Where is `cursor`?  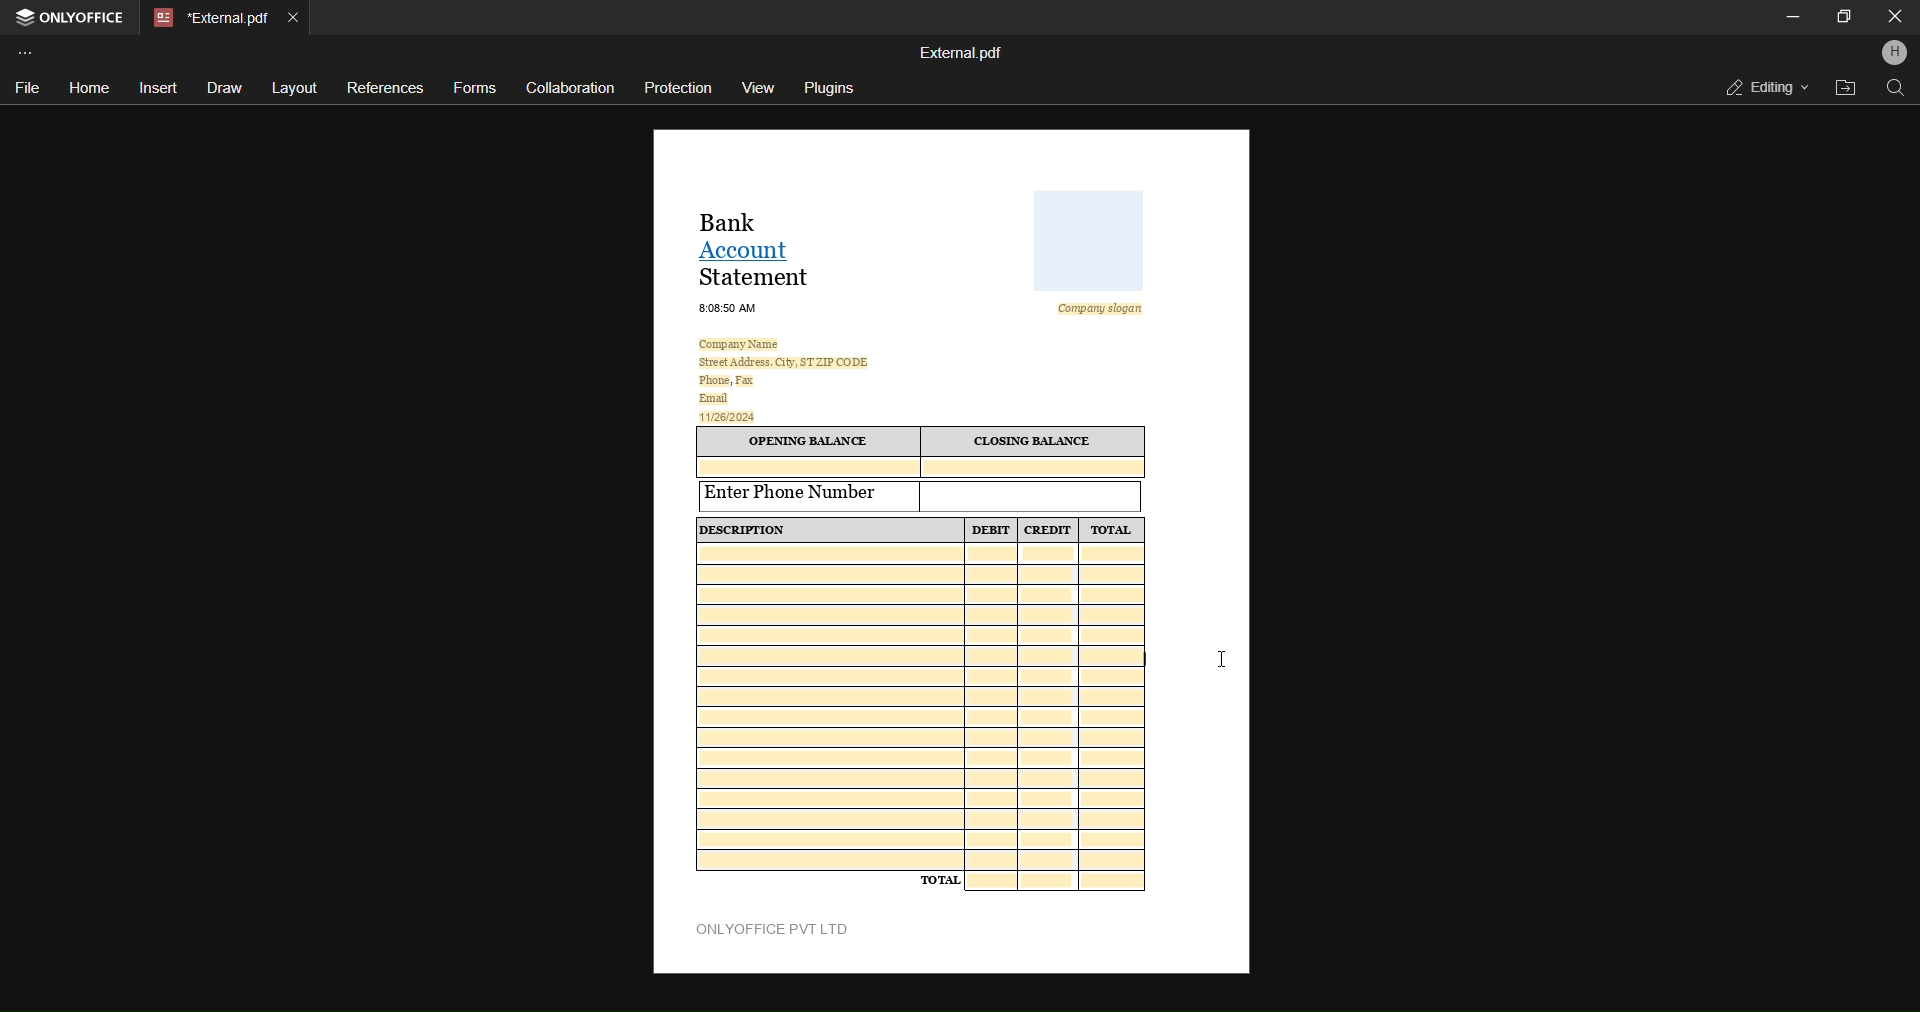 cursor is located at coordinates (1218, 659).